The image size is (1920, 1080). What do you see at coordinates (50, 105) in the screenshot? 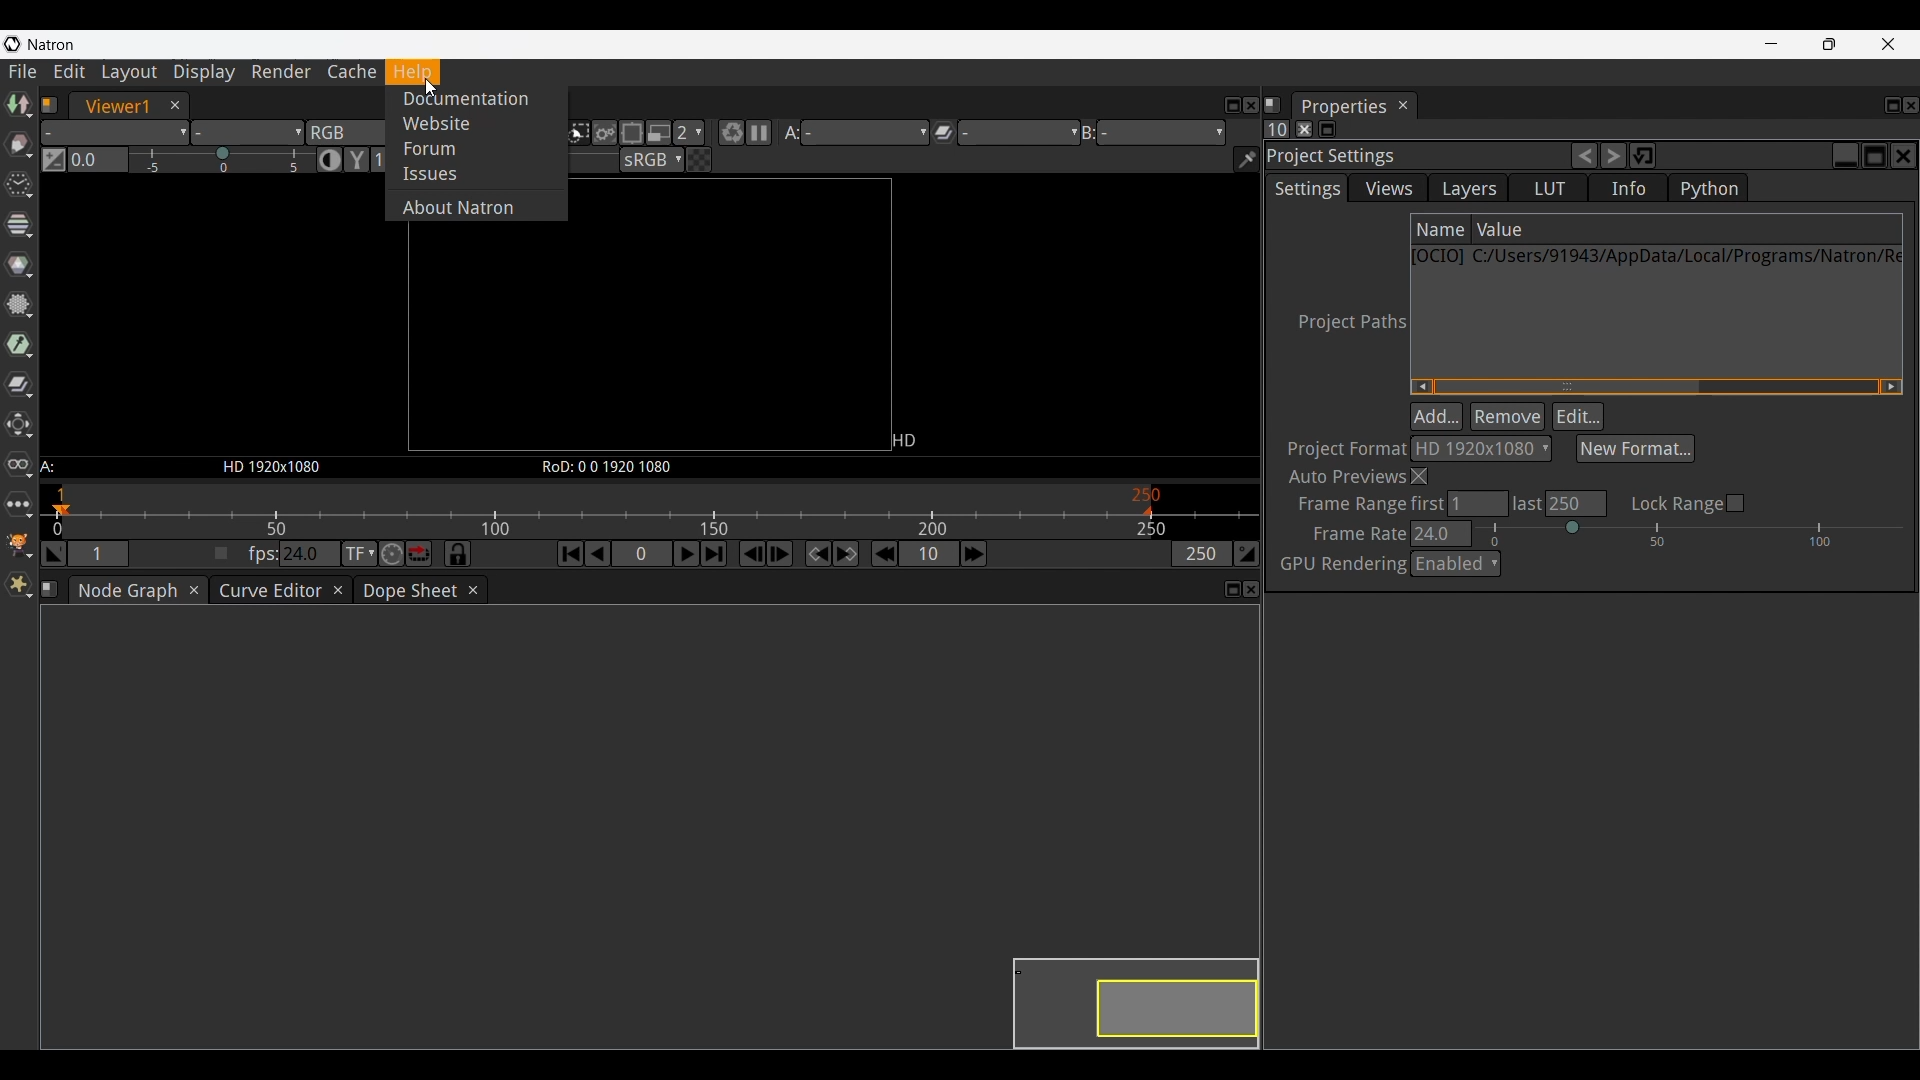
I see `Pane 1 information ` at bounding box center [50, 105].